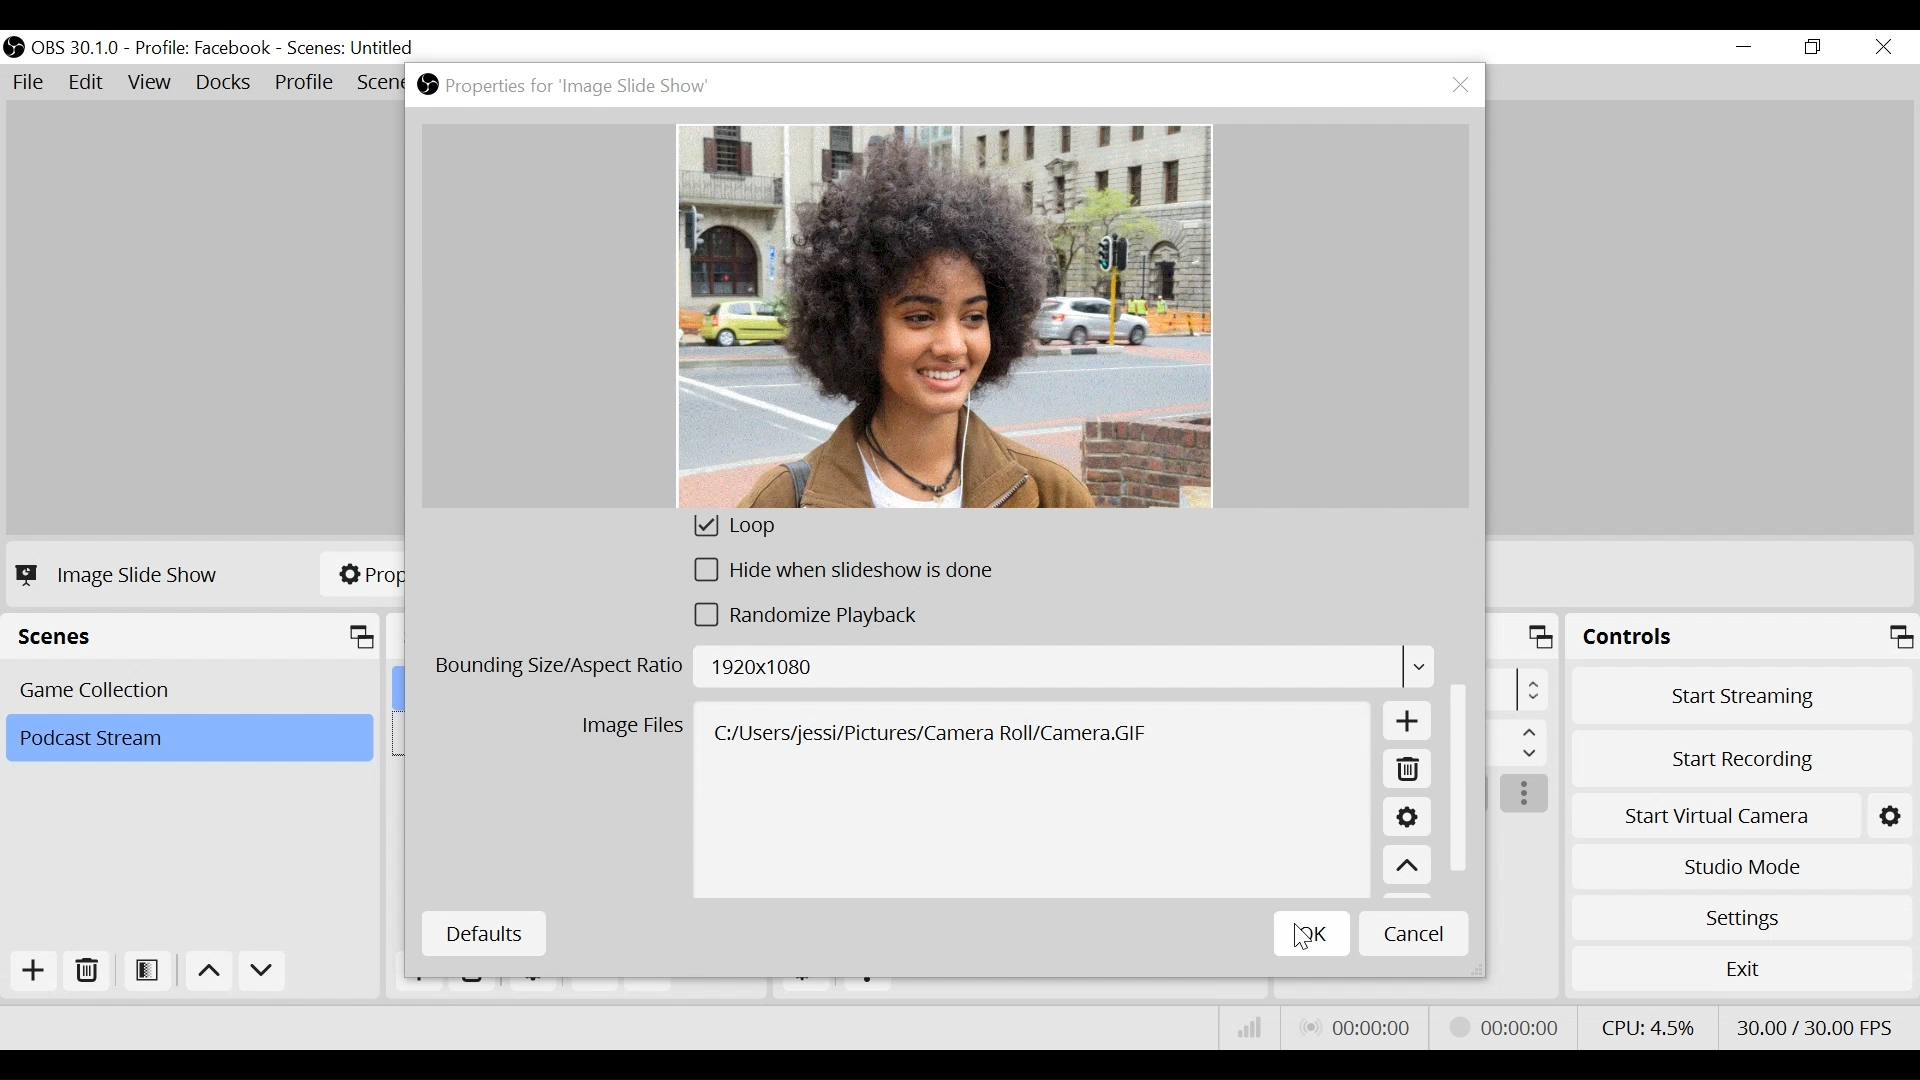 The image size is (1920, 1080). What do you see at coordinates (203, 48) in the screenshot?
I see `Profile` at bounding box center [203, 48].